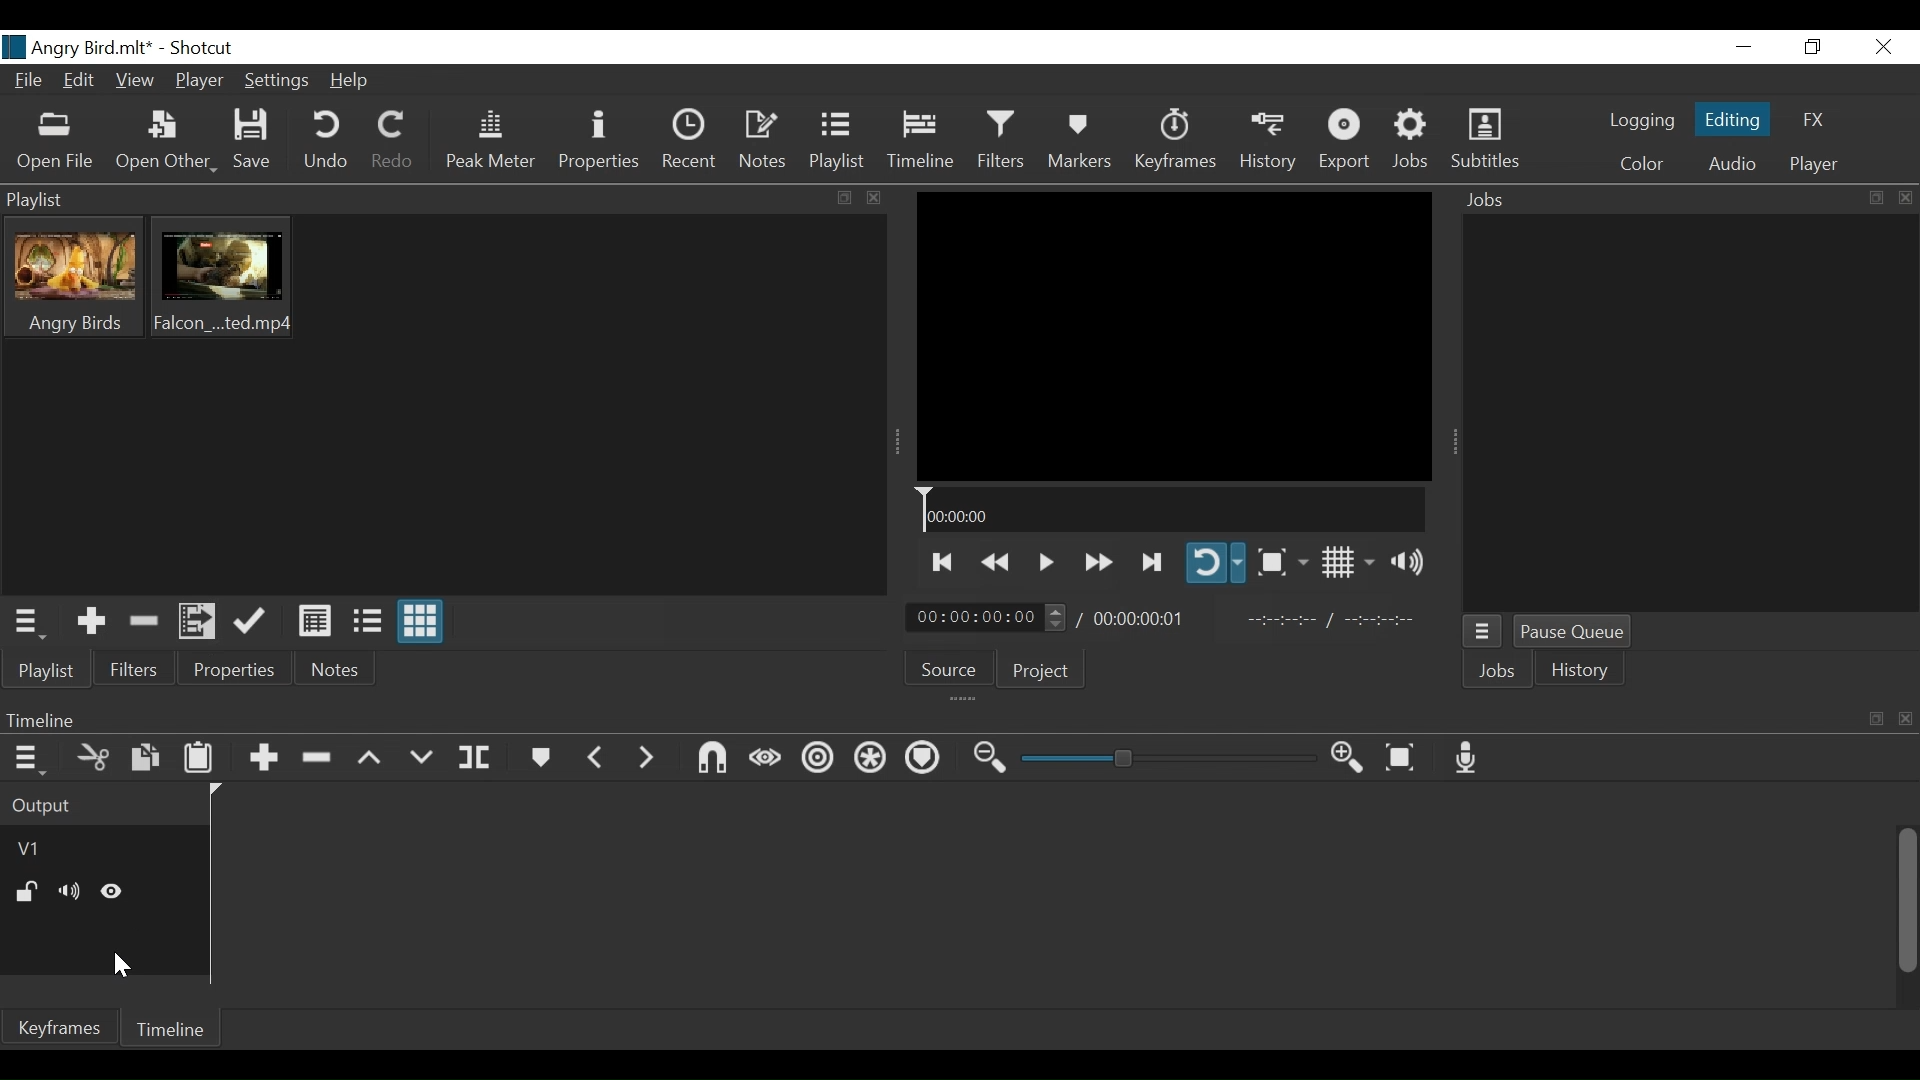 The width and height of the screenshot is (1920, 1080). I want to click on Jobs, so click(1409, 141).